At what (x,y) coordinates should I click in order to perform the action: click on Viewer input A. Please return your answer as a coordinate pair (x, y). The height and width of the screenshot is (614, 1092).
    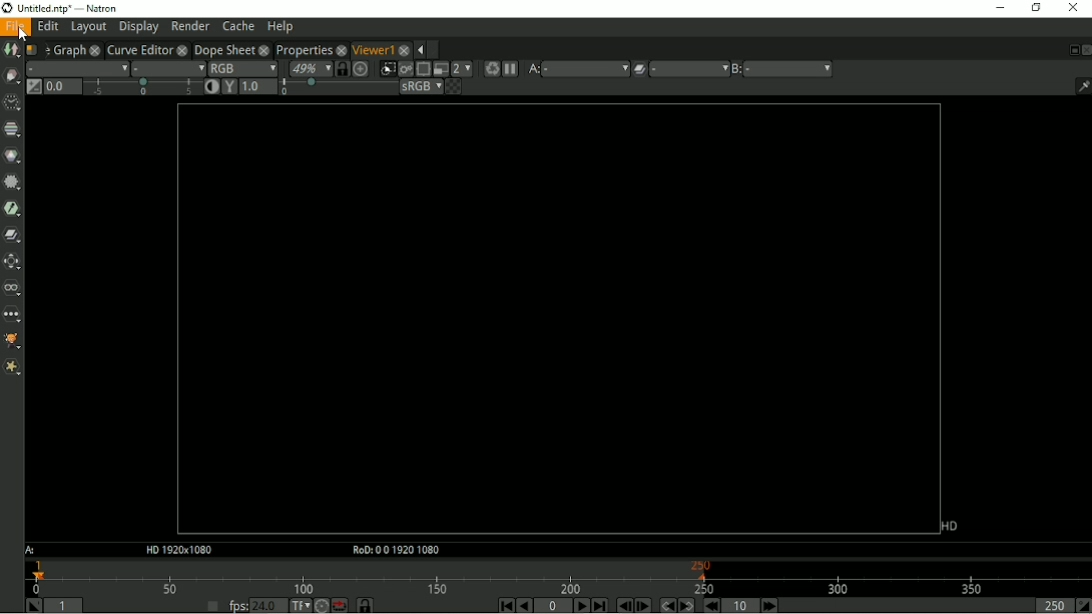
    Looking at the image, I should click on (532, 69).